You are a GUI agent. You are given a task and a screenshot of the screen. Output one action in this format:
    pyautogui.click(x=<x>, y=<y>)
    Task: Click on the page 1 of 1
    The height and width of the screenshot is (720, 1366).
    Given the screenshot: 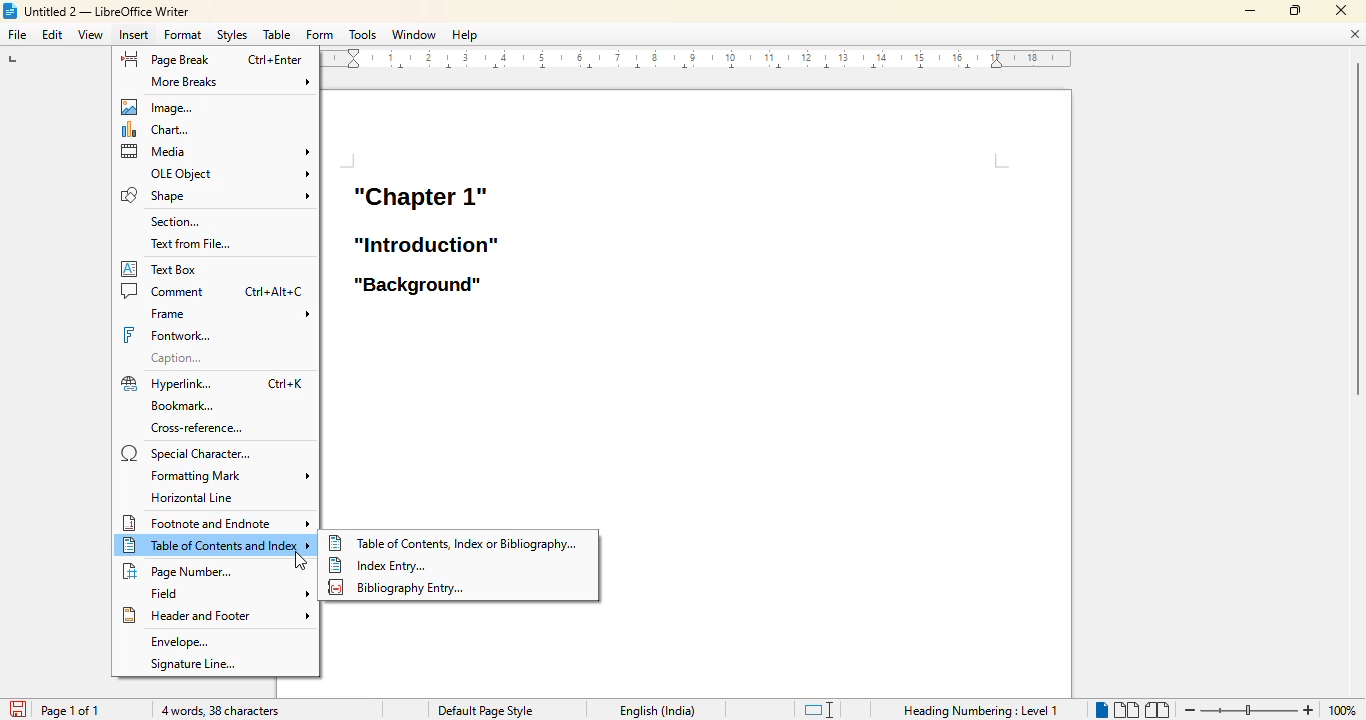 What is the action you would take?
    pyautogui.click(x=71, y=710)
    